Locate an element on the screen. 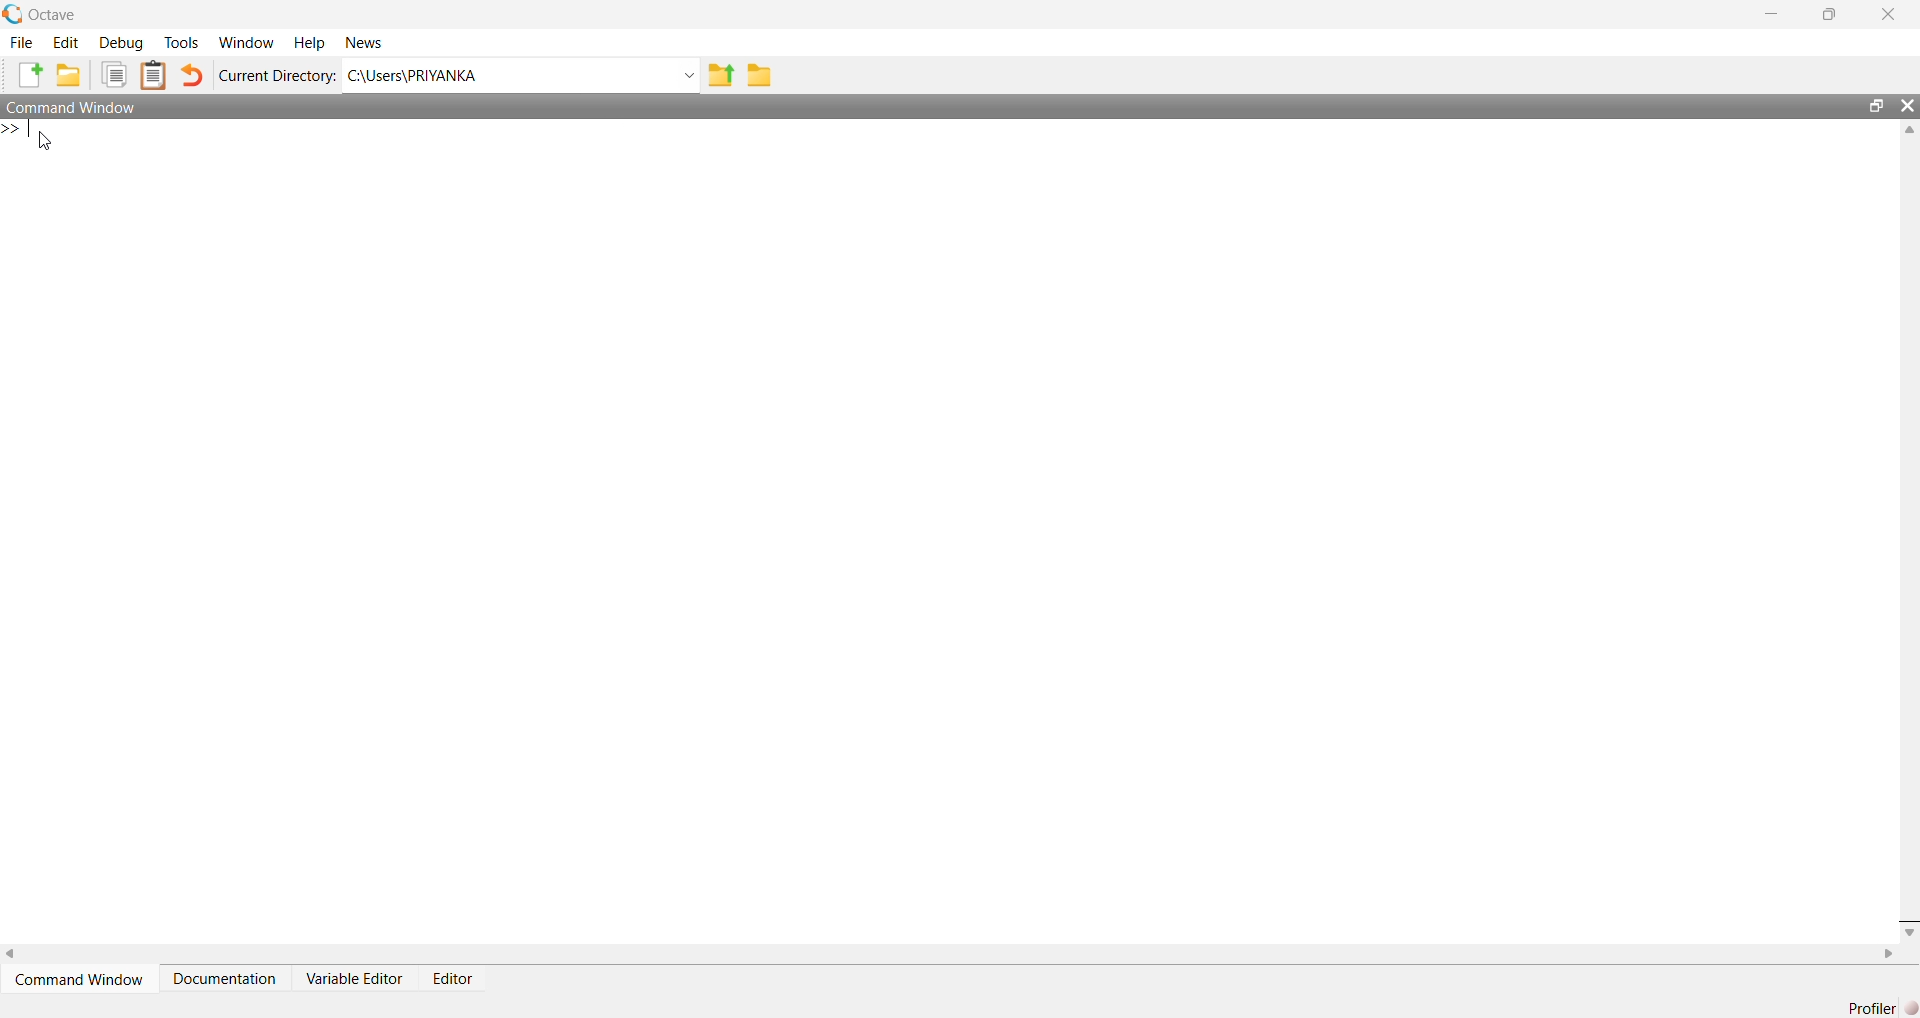 The width and height of the screenshot is (1920, 1018). logo is located at coordinates (14, 15).